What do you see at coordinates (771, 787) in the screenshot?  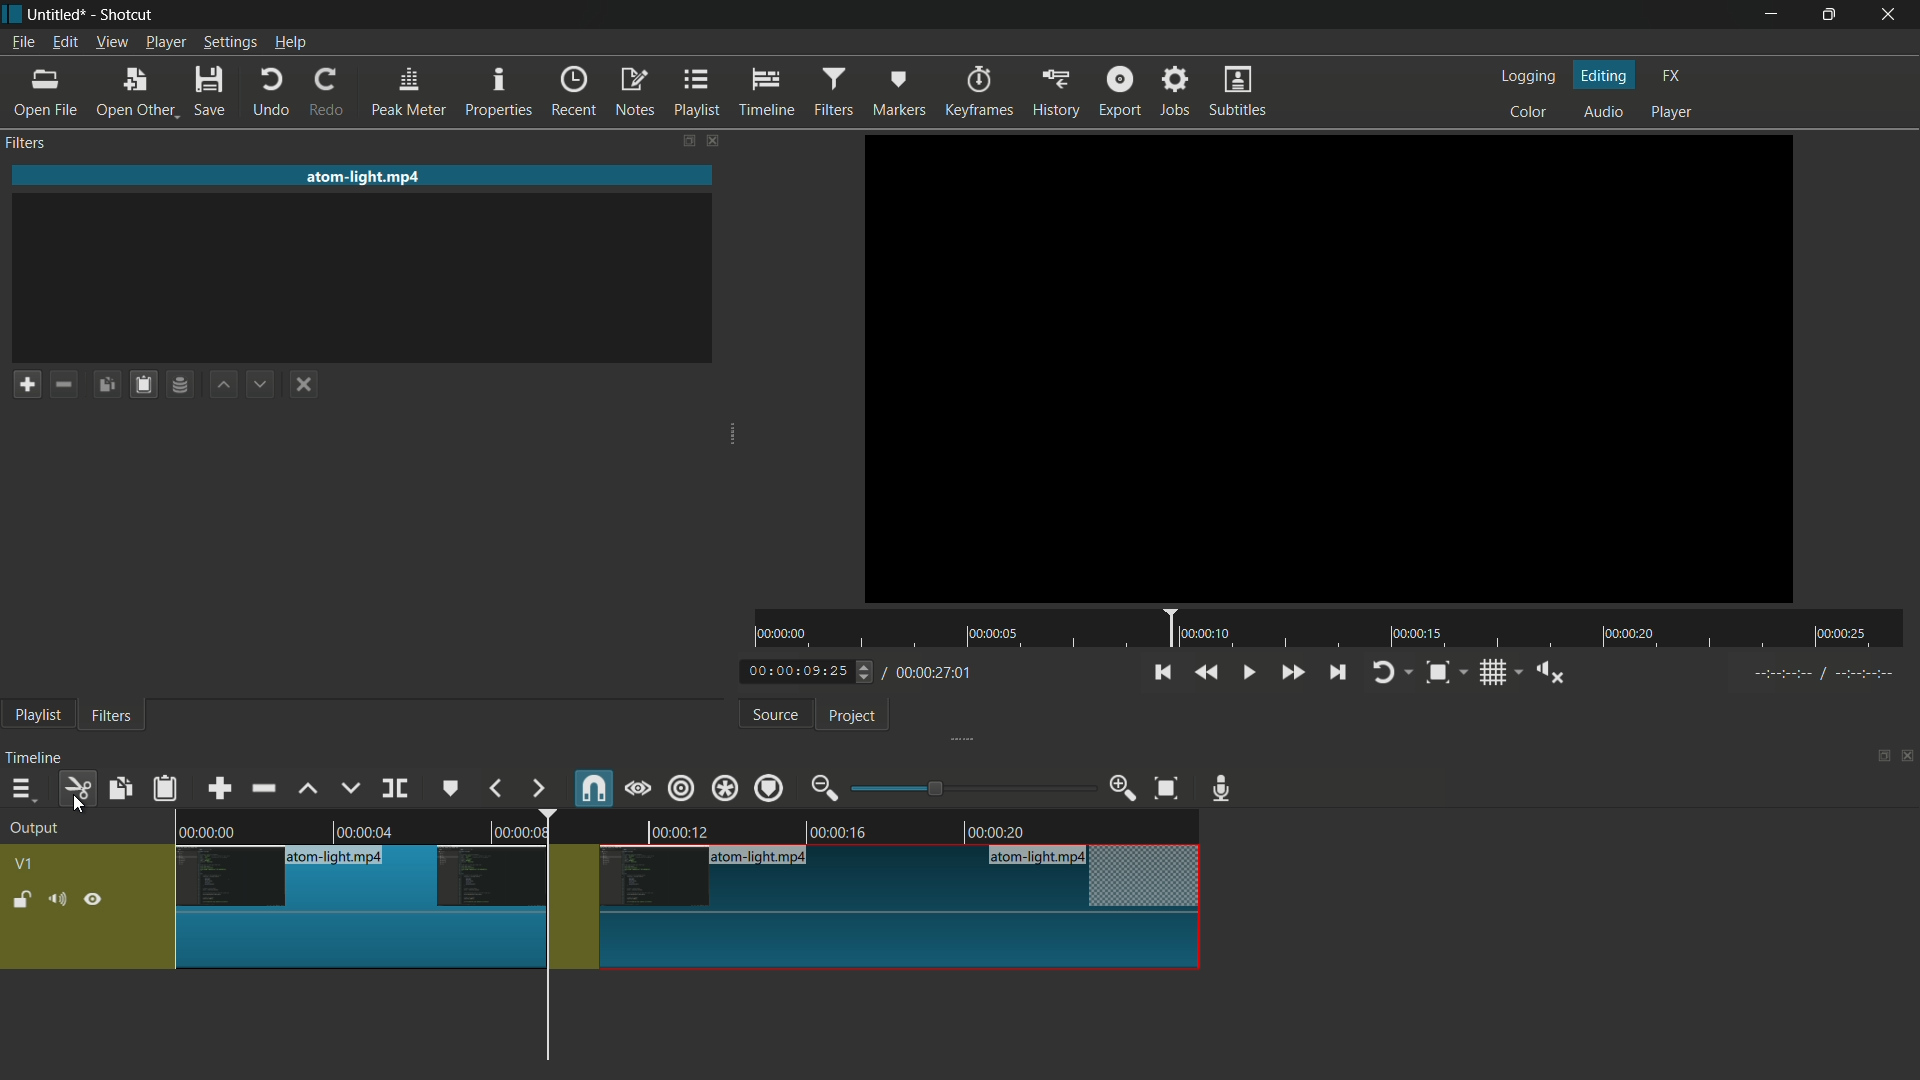 I see `ripple markers` at bounding box center [771, 787].